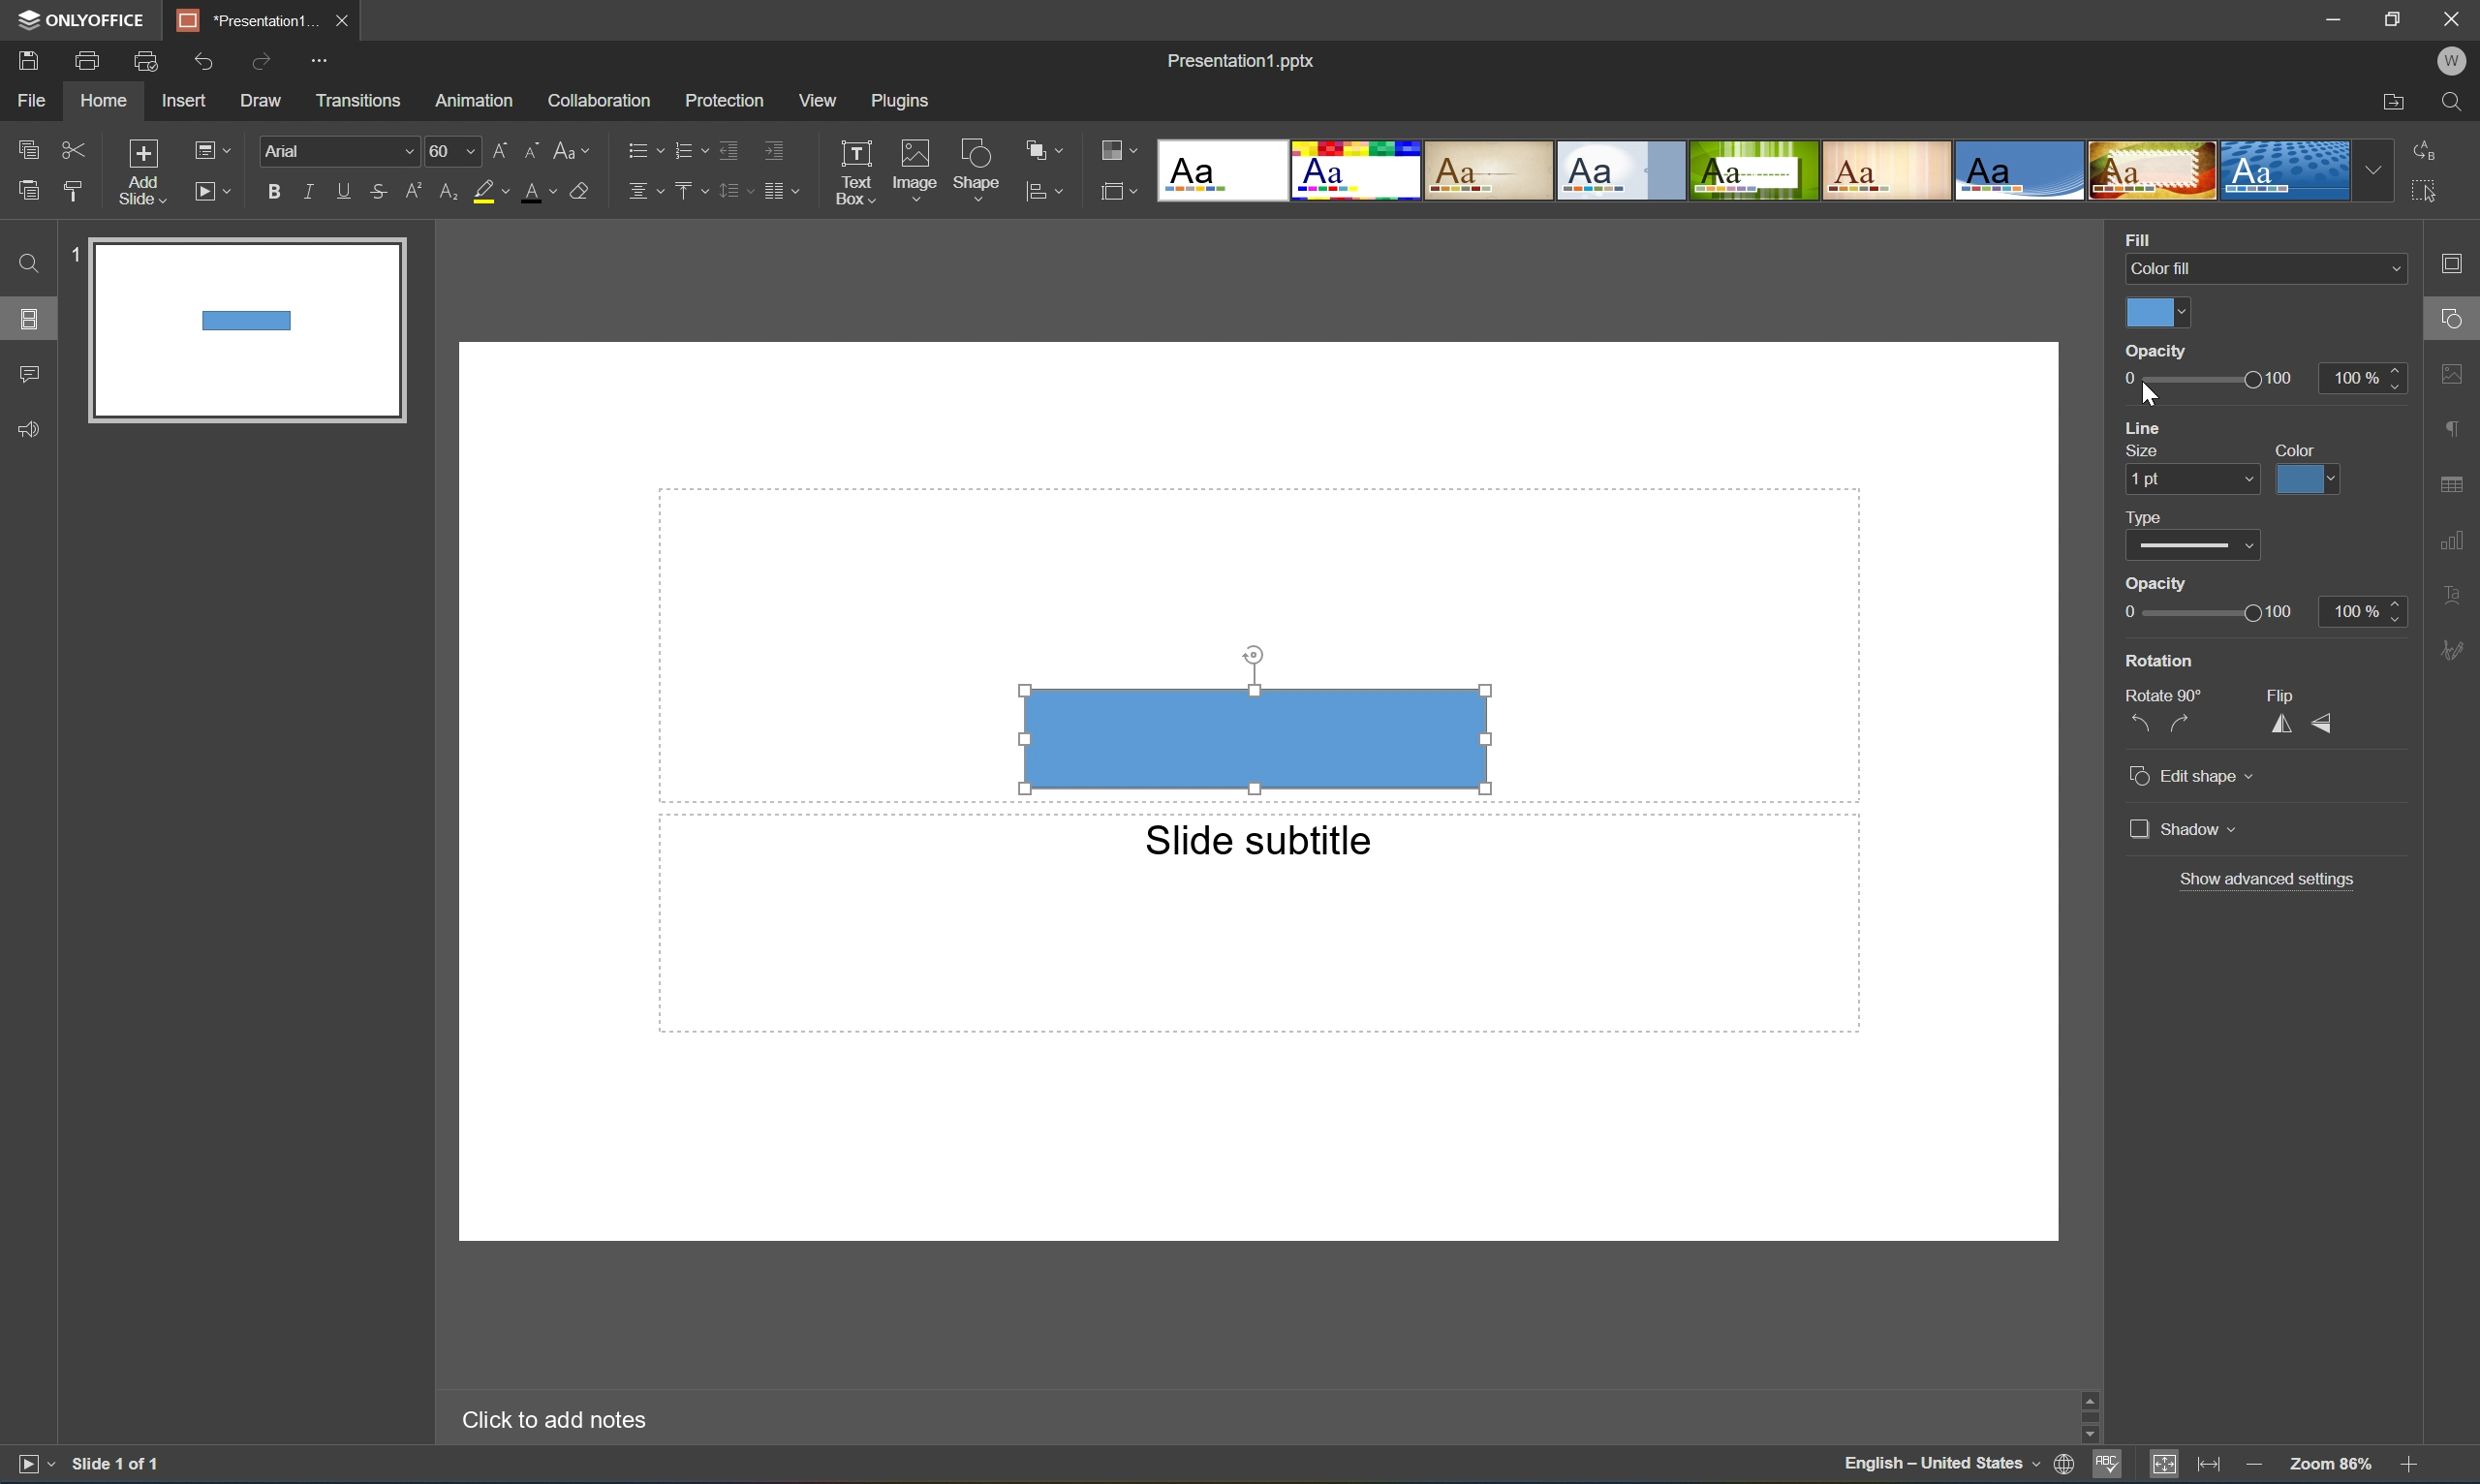 This screenshot has width=2480, height=1484. Describe the element at coordinates (974, 172) in the screenshot. I see `Shape` at that location.